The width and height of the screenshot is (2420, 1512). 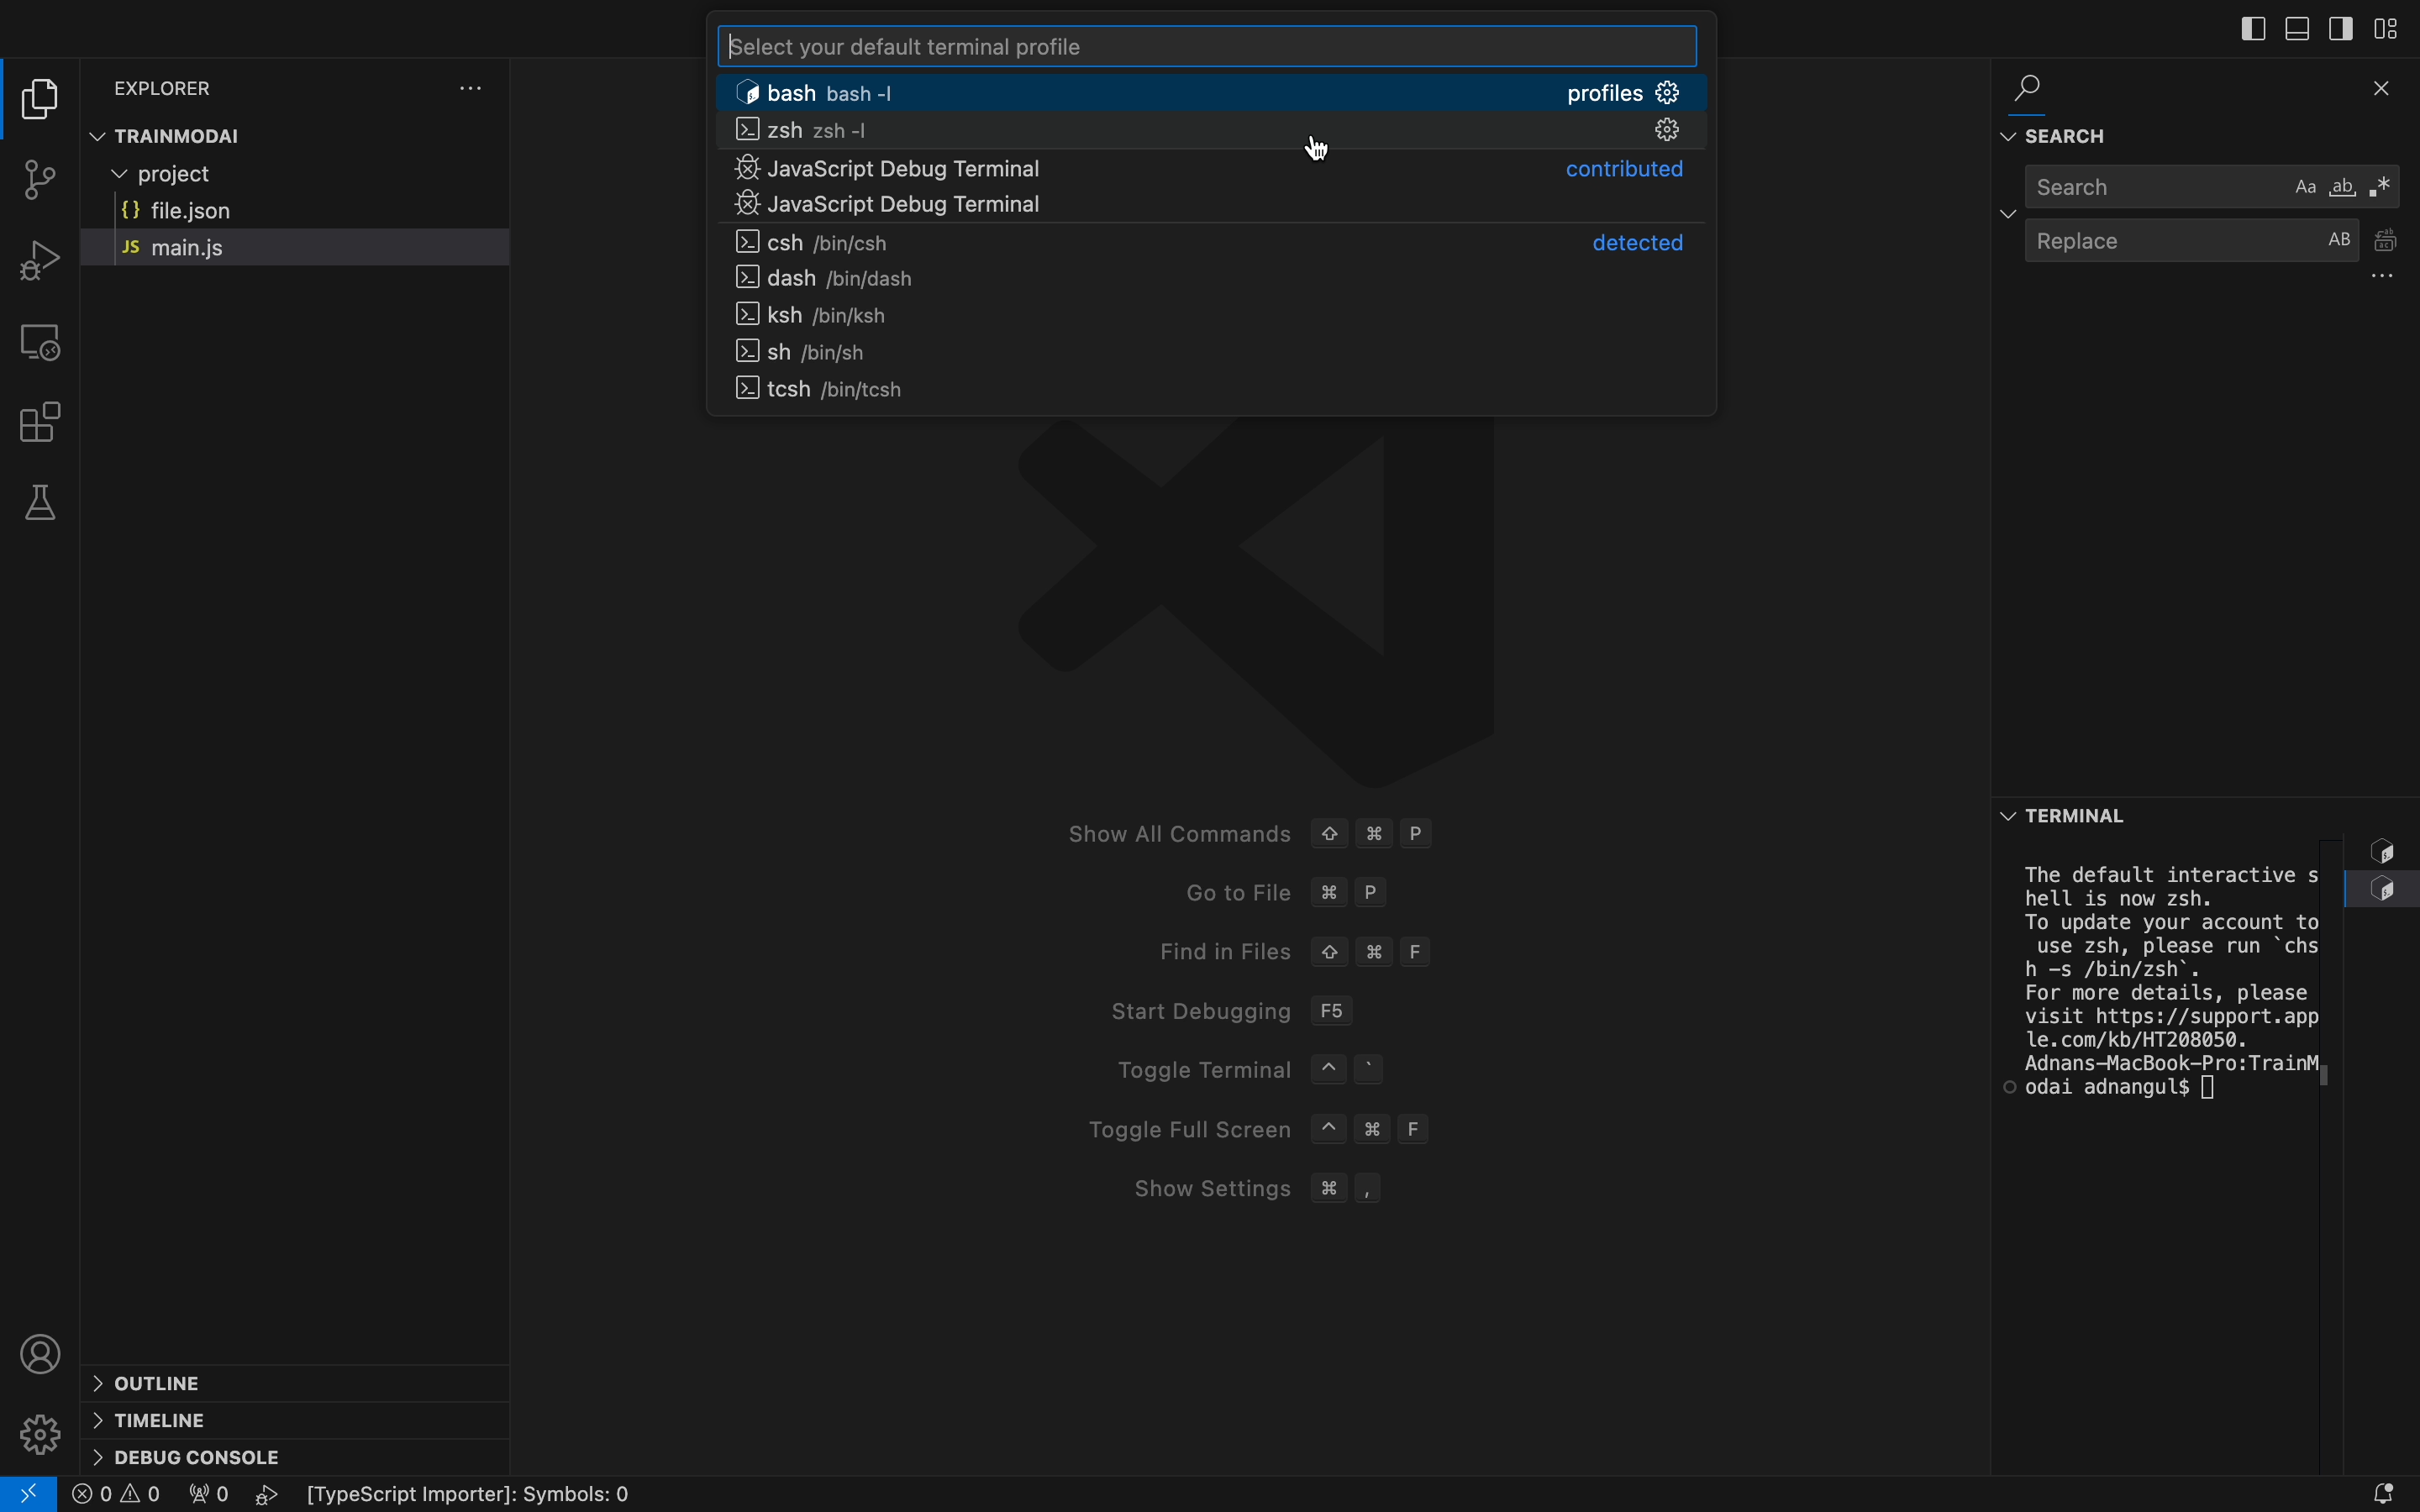 What do you see at coordinates (2250, 29) in the screenshot?
I see `sidebar at left` at bounding box center [2250, 29].